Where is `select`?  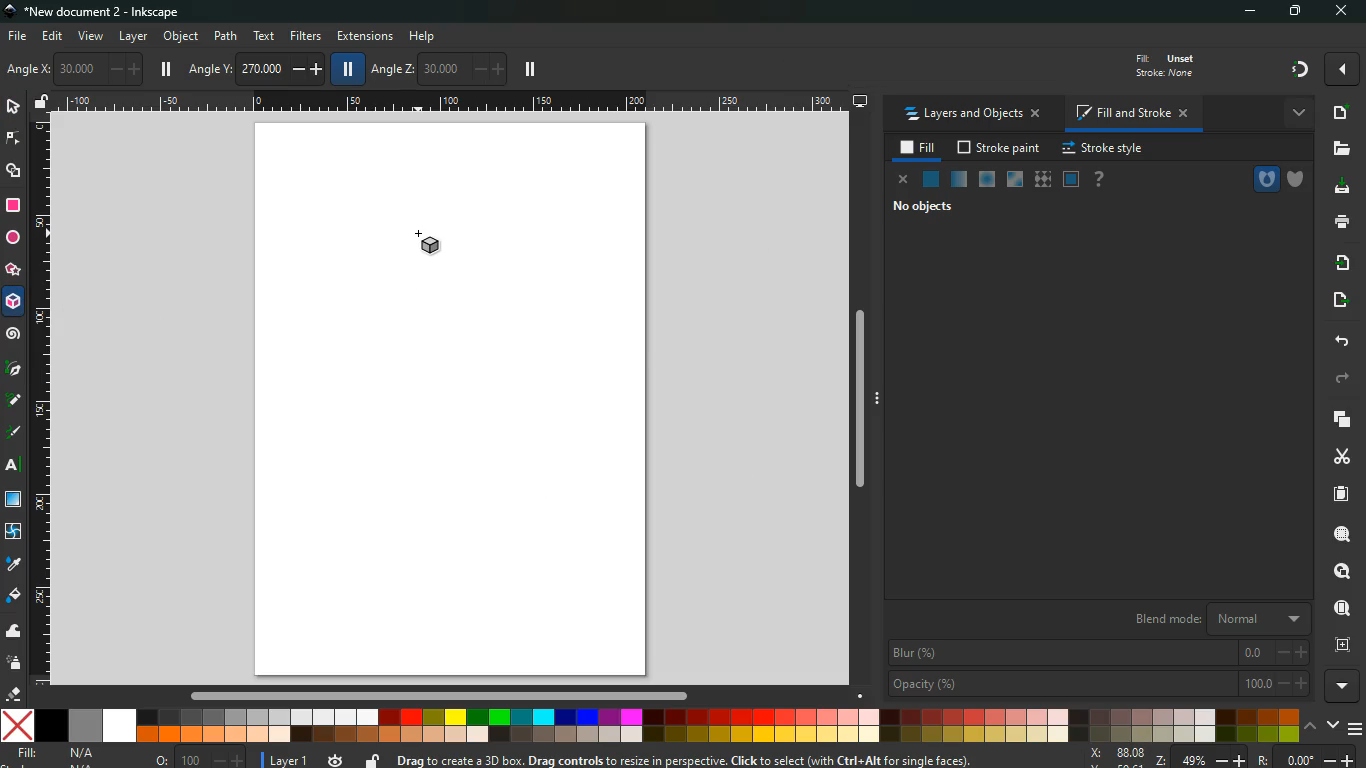 select is located at coordinates (15, 108).